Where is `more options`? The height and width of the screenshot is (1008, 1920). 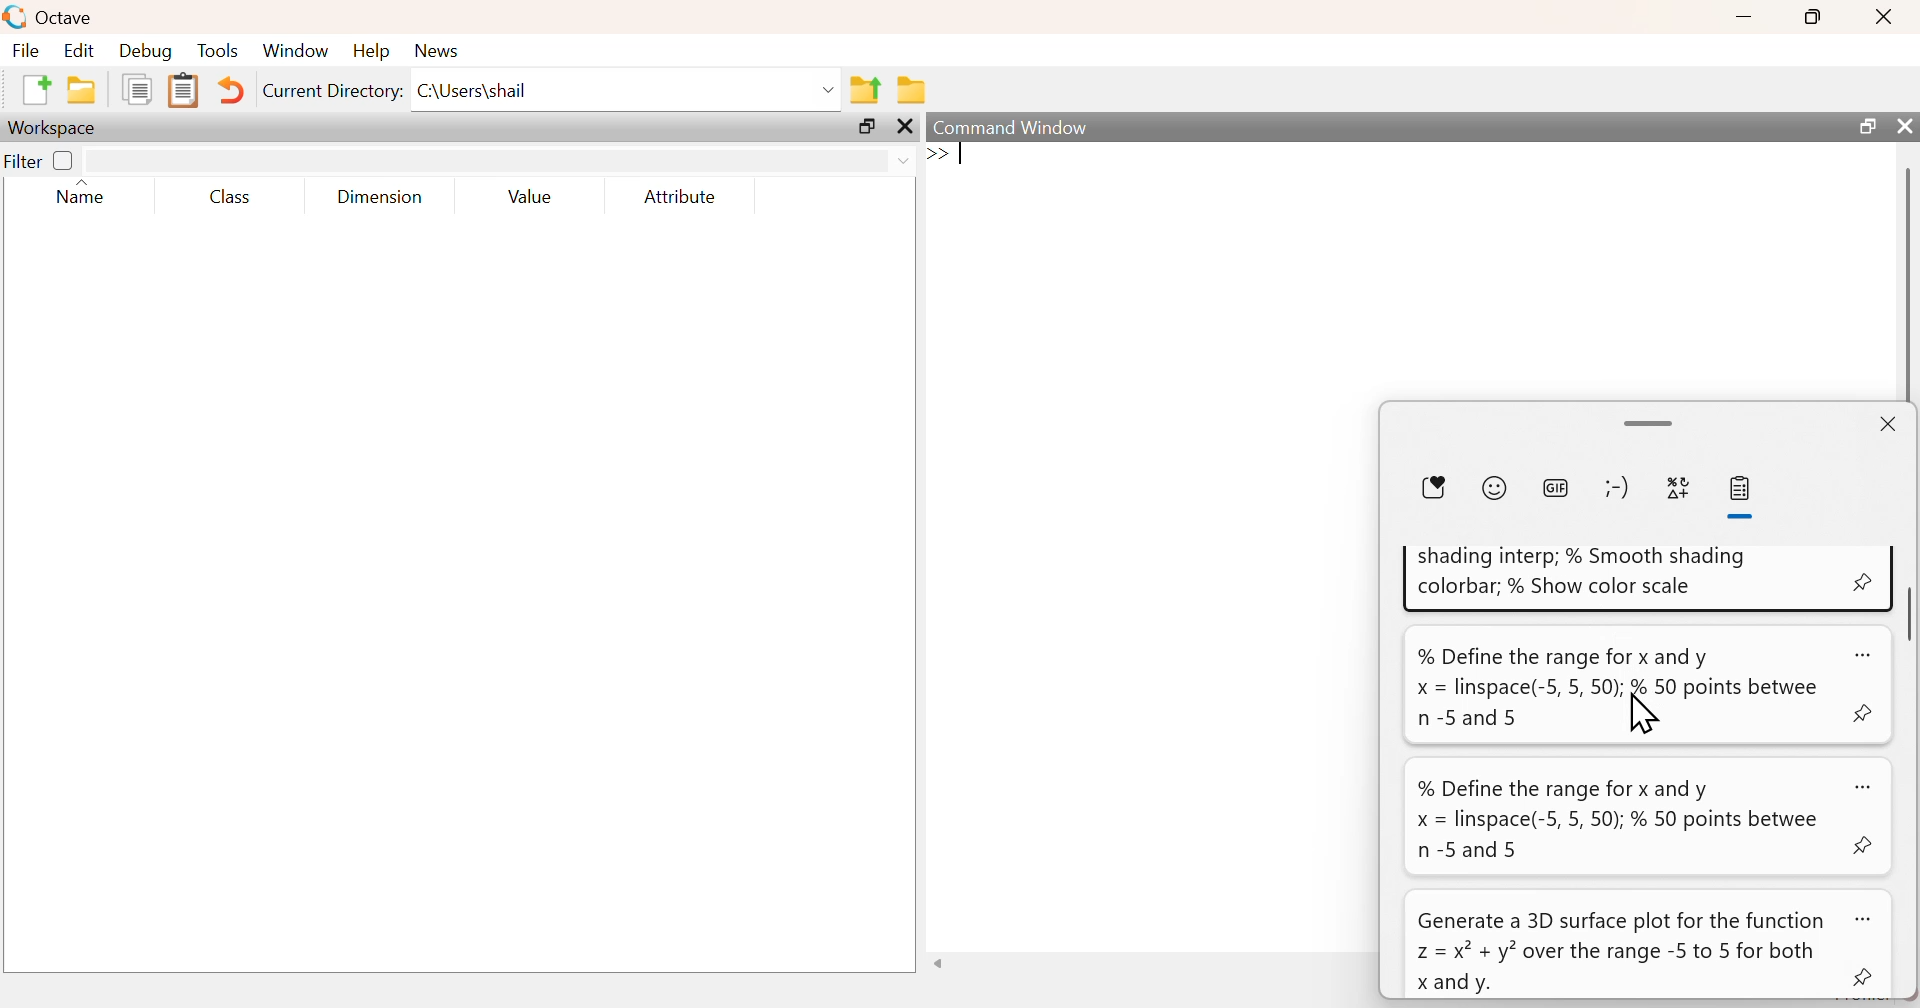 more options is located at coordinates (1868, 919).